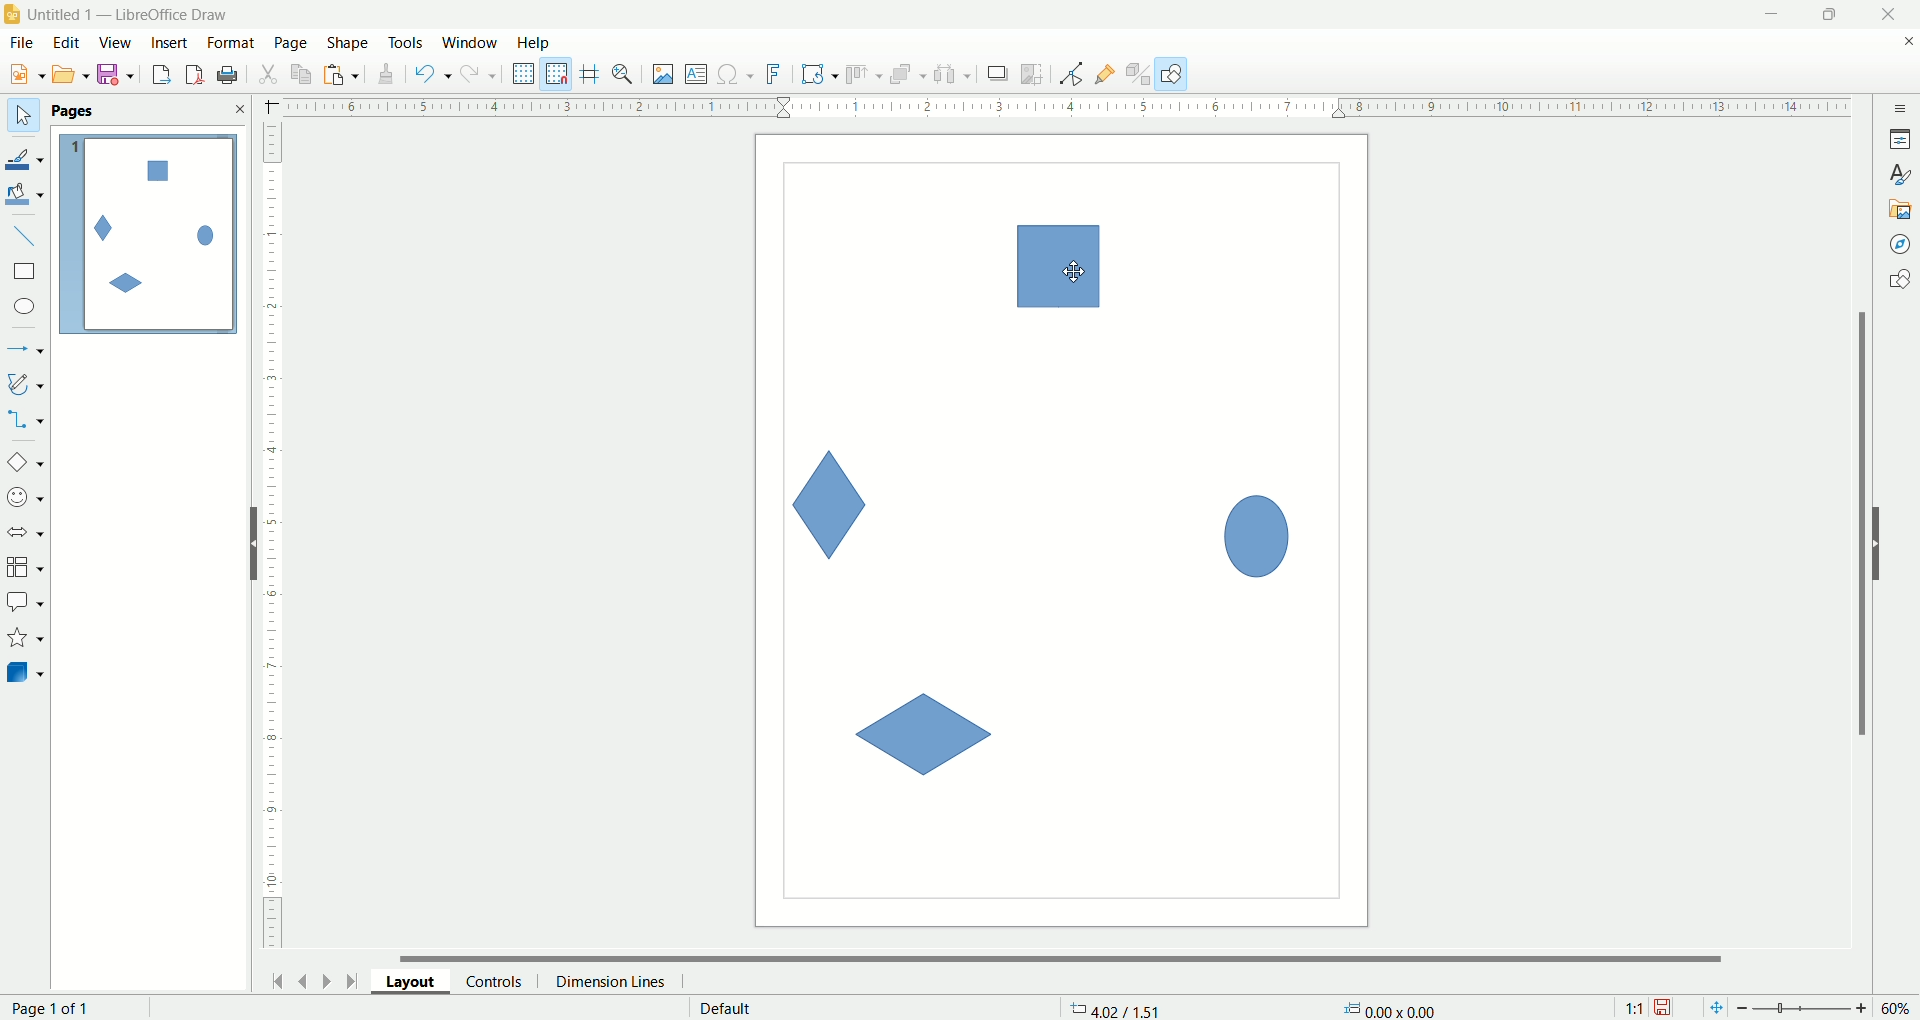 This screenshot has height=1020, width=1920. What do you see at coordinates (24, 637) in the screenshot?
I see `stars and banners` at bounding box center [24, 637].